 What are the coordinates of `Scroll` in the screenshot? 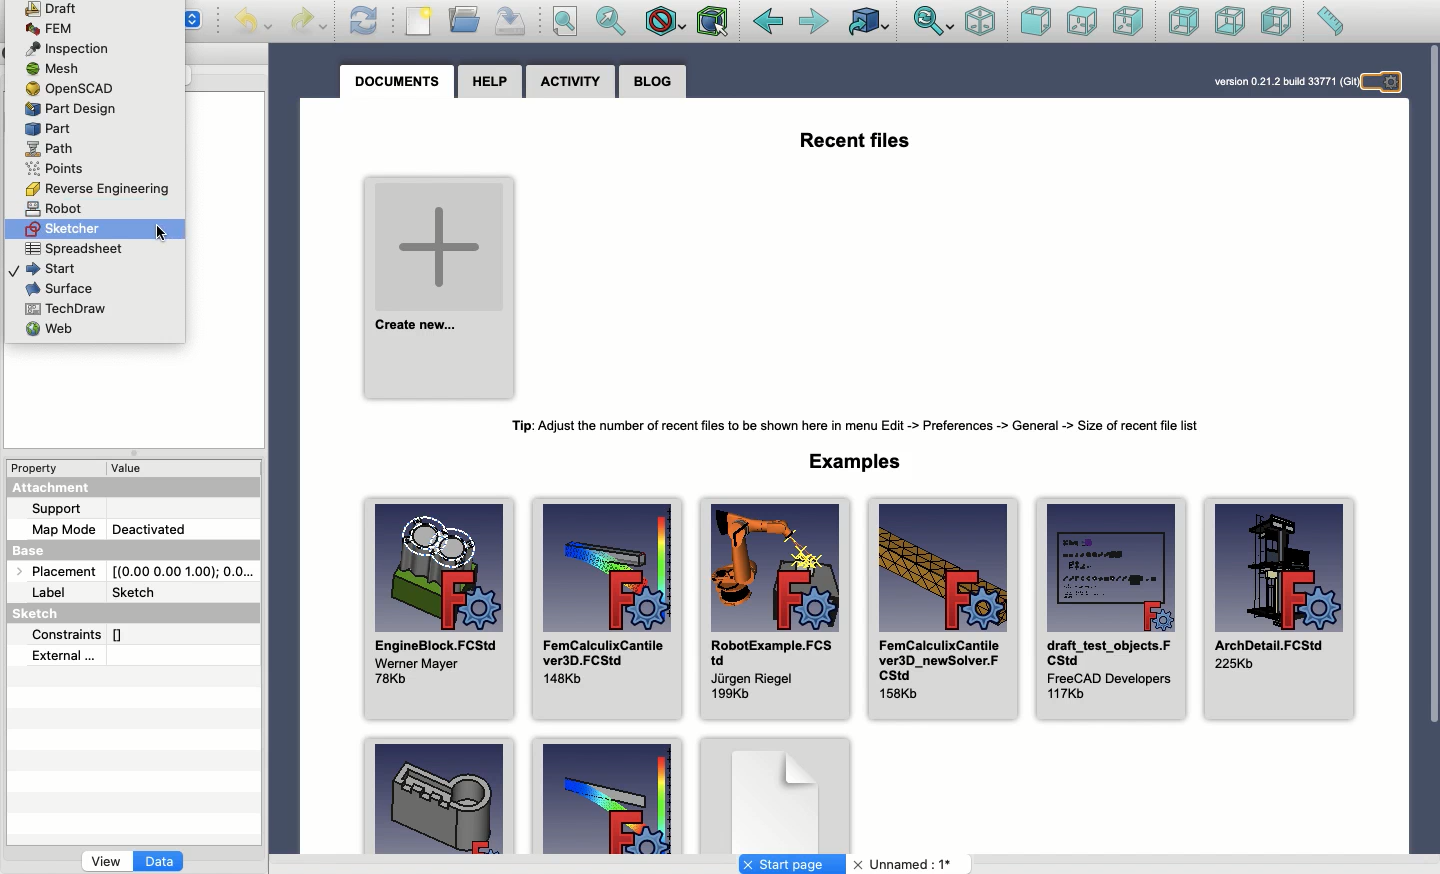 It's located at (1431, 450).